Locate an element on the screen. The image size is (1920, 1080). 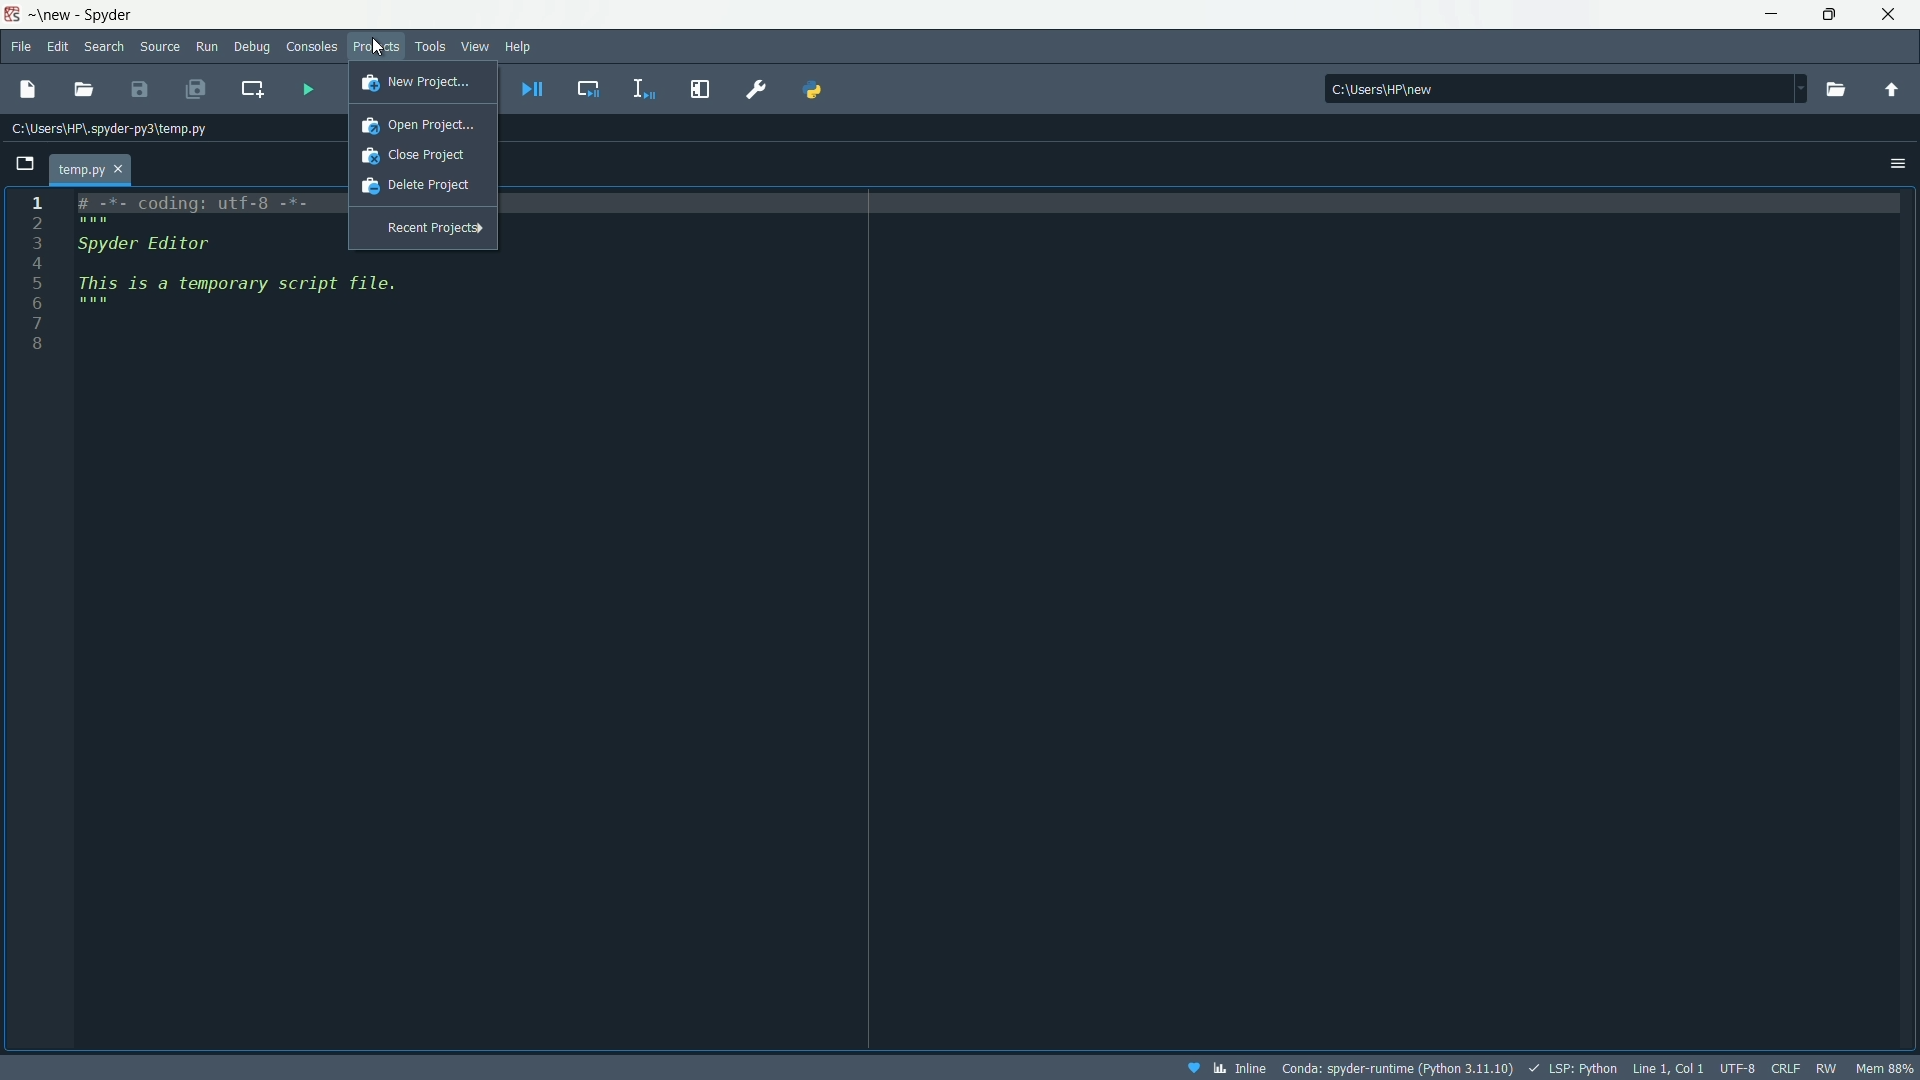
C:\Users\HP\.spyder-py3\temp.py is located at coordinates (112, 126).